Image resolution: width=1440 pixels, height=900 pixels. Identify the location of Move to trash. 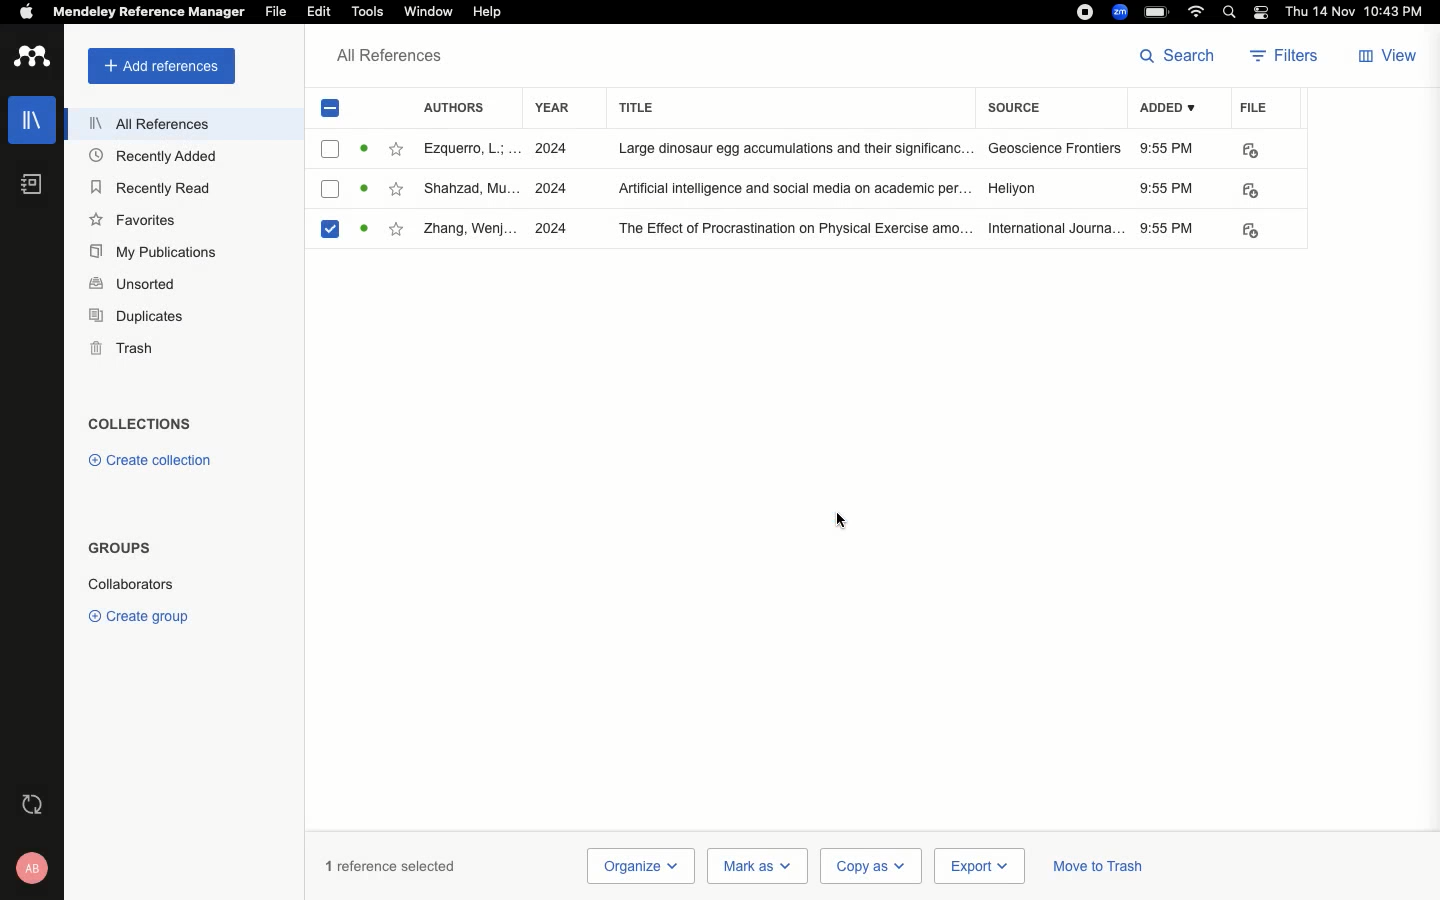
(1098, 869).